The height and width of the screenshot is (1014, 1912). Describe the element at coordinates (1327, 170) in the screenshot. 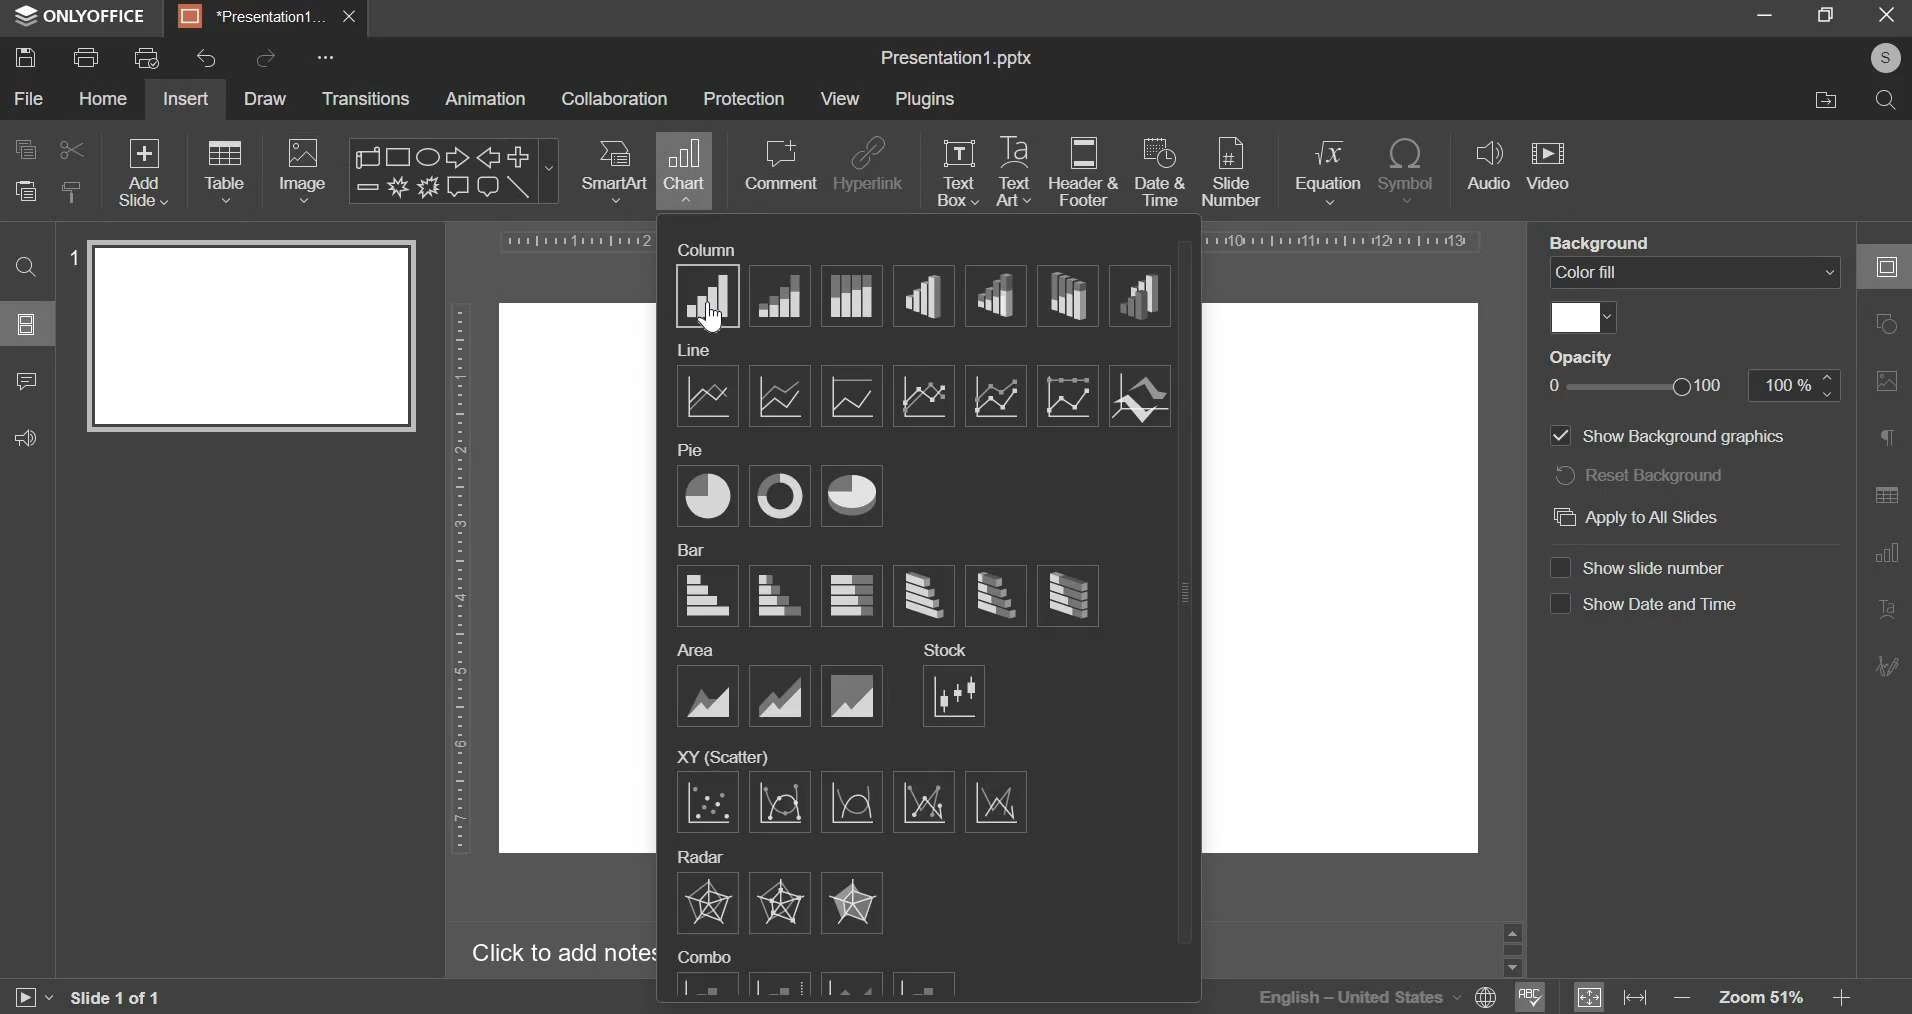

I see `equation` at that location.